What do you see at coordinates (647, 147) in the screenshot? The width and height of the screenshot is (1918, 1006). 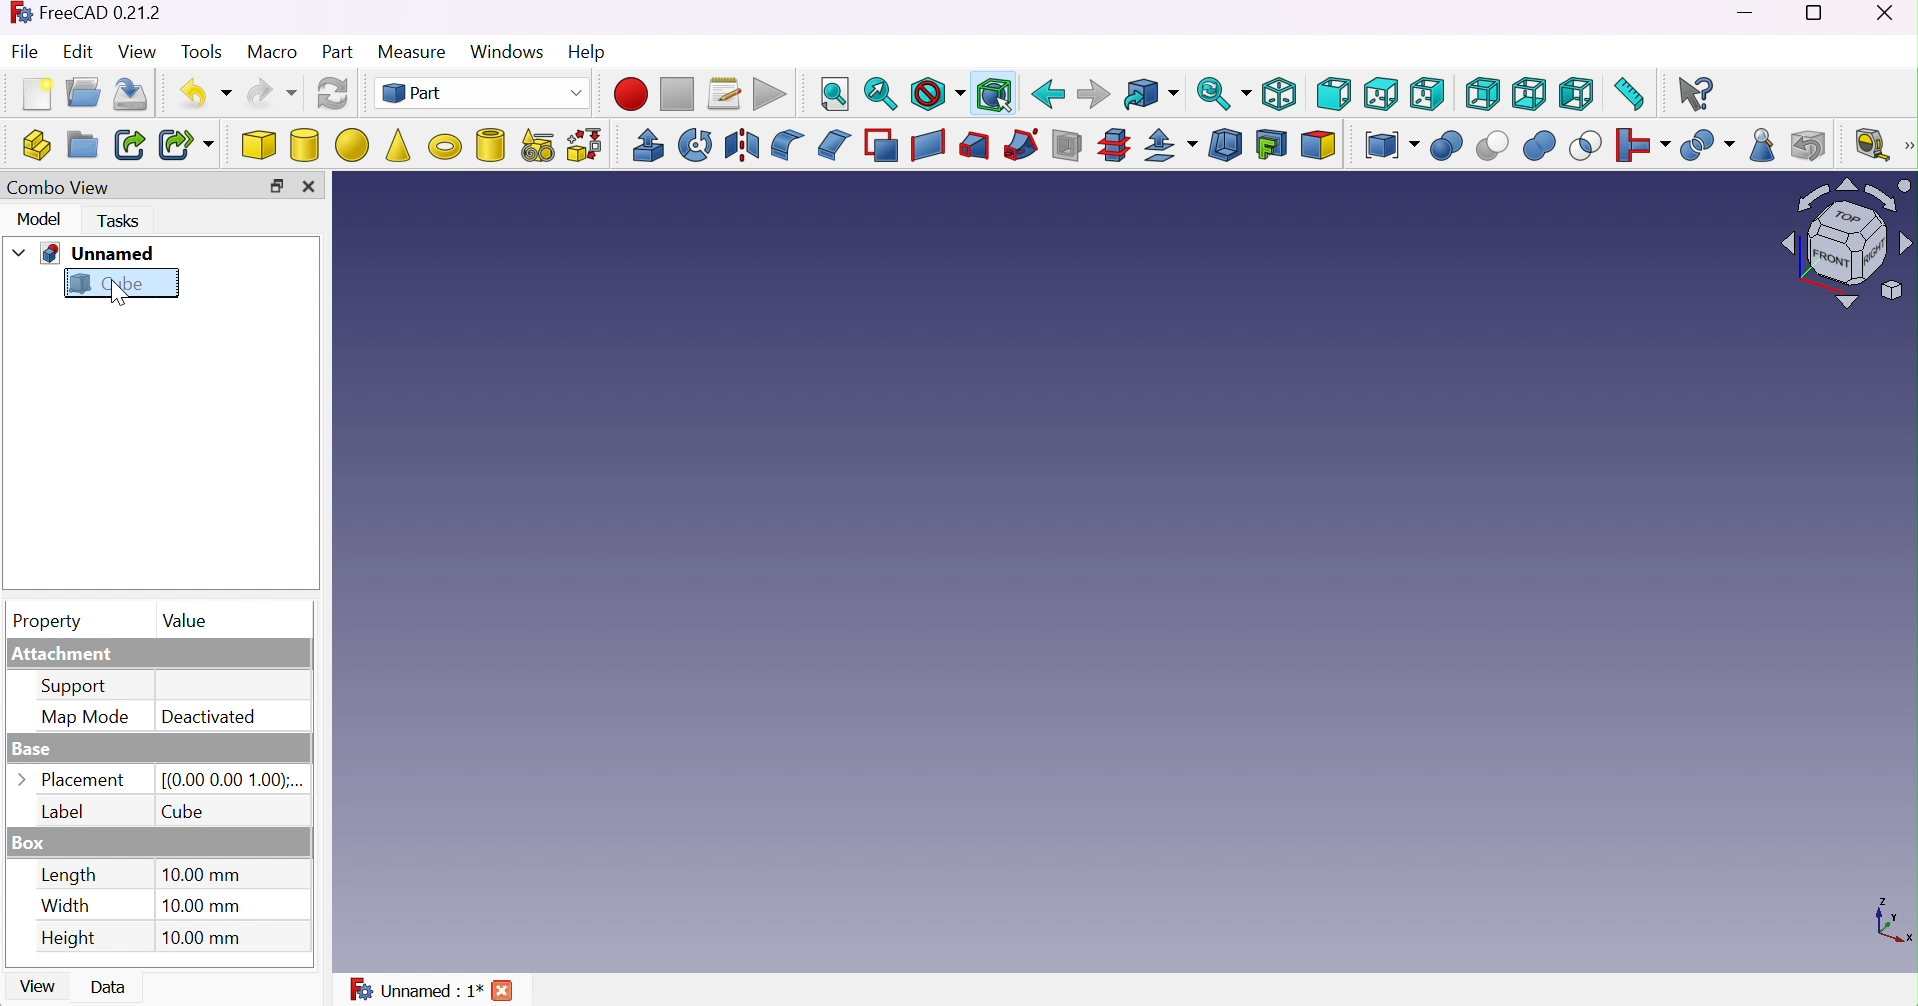 I see `Extrude` at bounding box center [647, 147].